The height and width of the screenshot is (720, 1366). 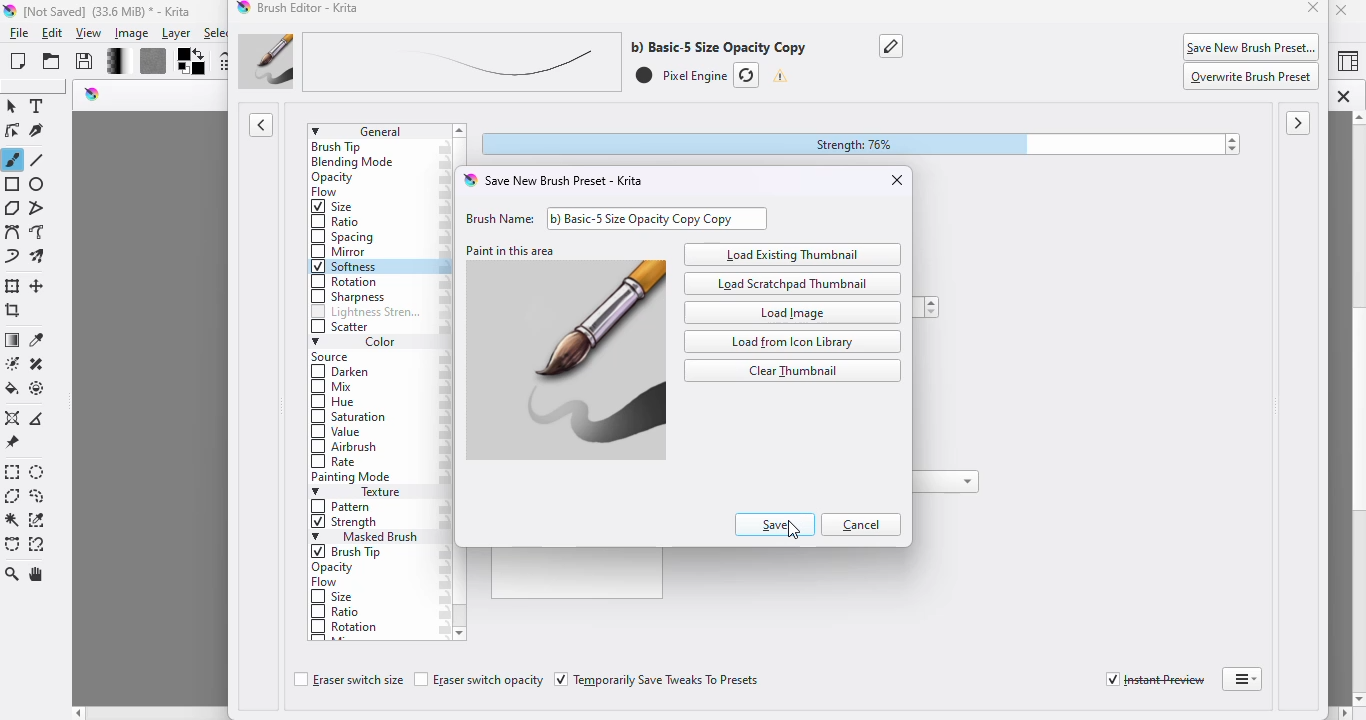 What do you see at coordinates (224, 62) in the screenshot?
I see `edit brush settings` at bounding box center [224, 62].